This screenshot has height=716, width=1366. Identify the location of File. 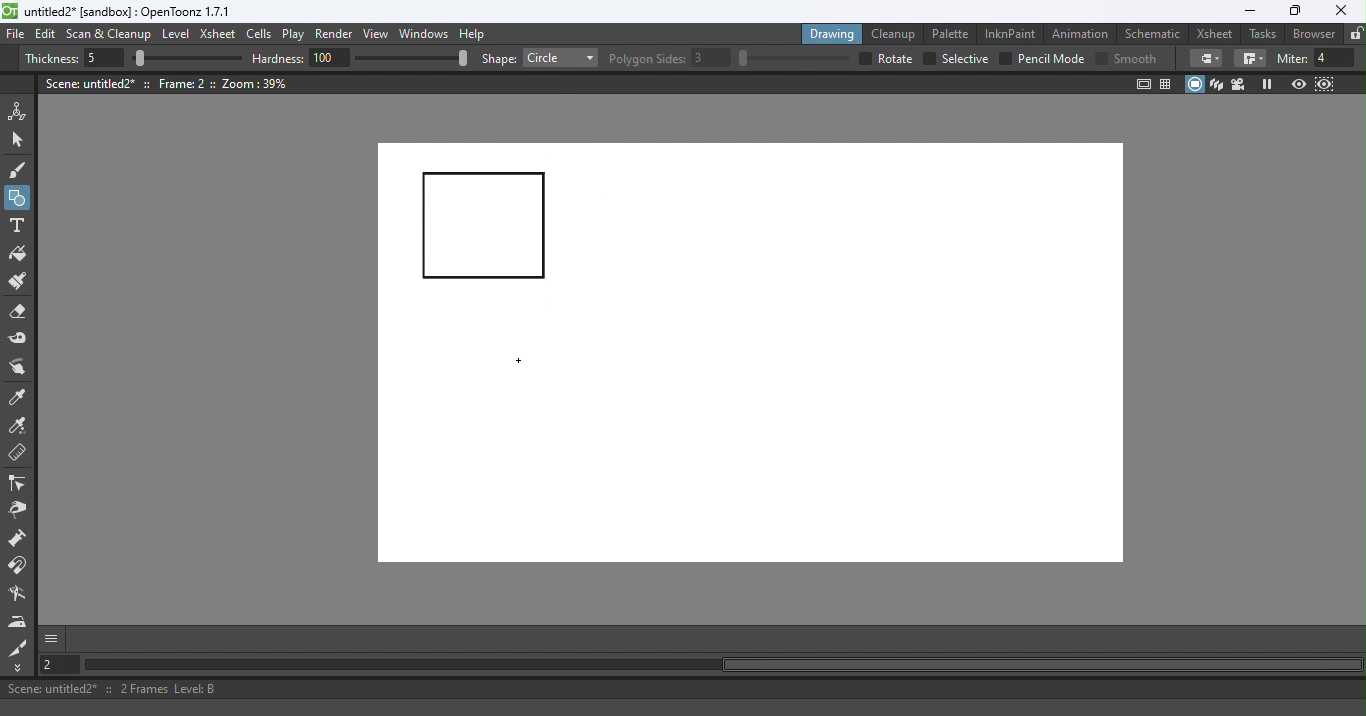
(16, 35).